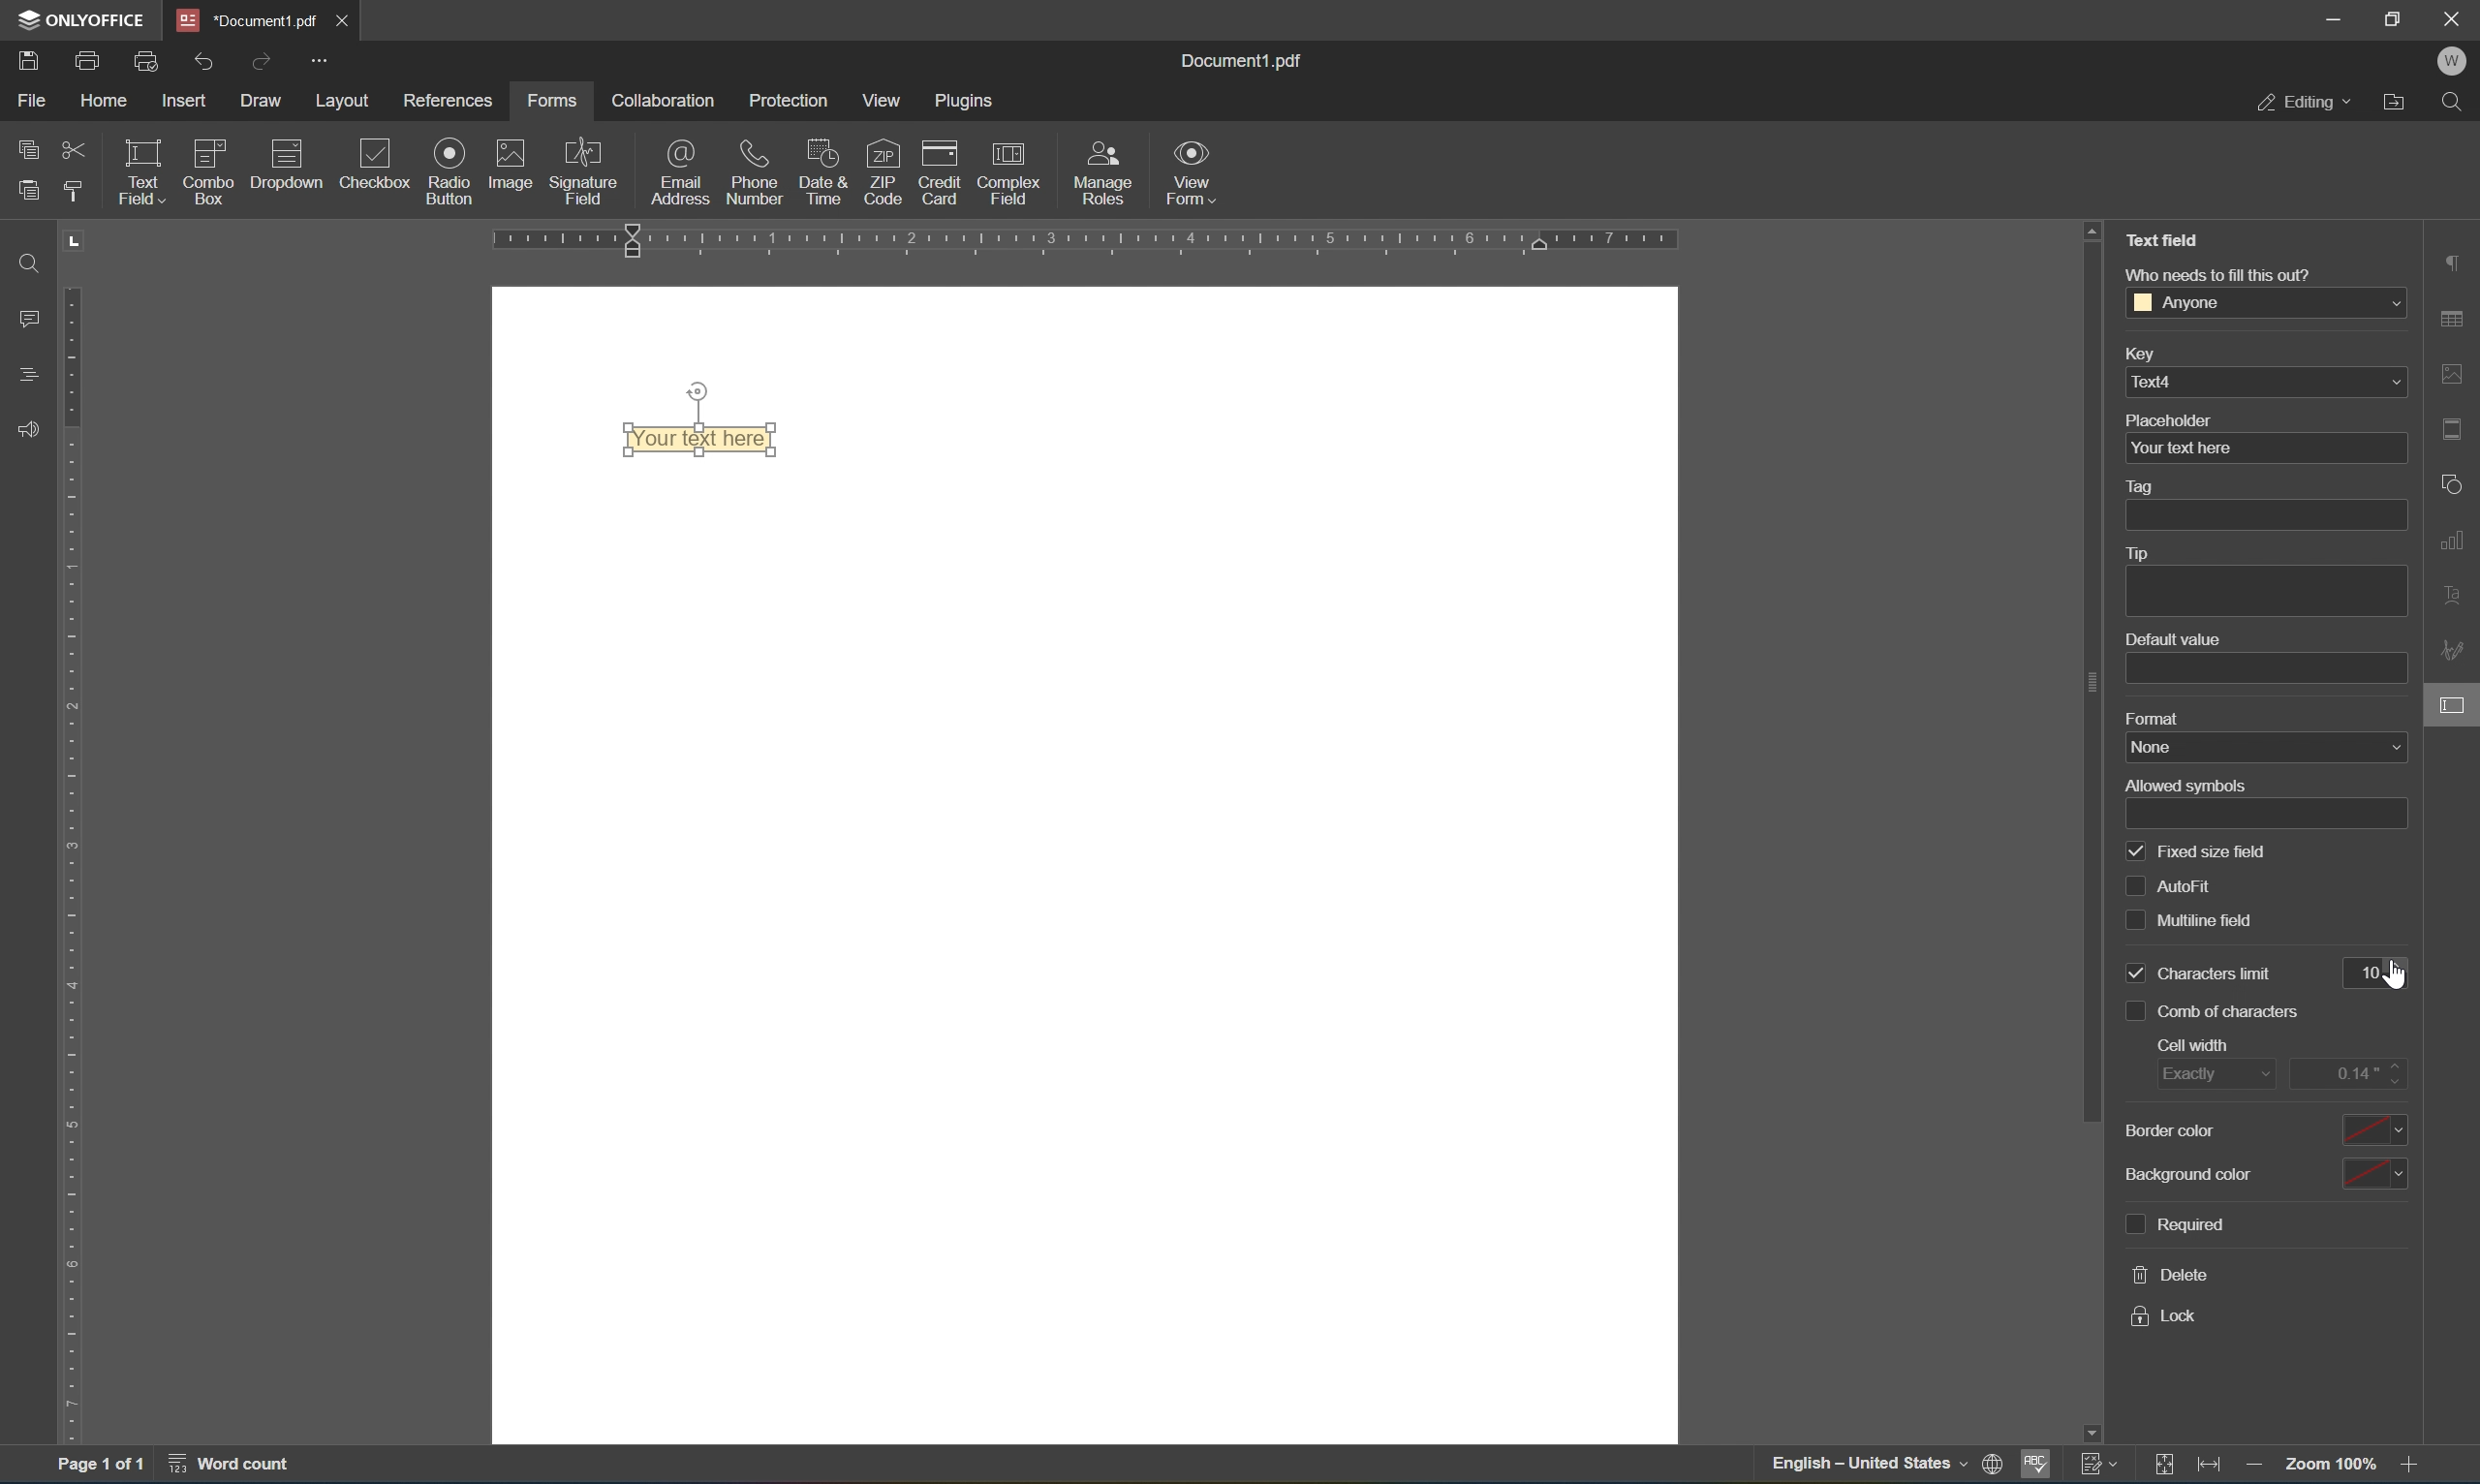 The height and width of the screenshot is (1484, 2480). Describe the element at coordinates (2218, 973) in the screenshot. I see `characters limit` at that location.